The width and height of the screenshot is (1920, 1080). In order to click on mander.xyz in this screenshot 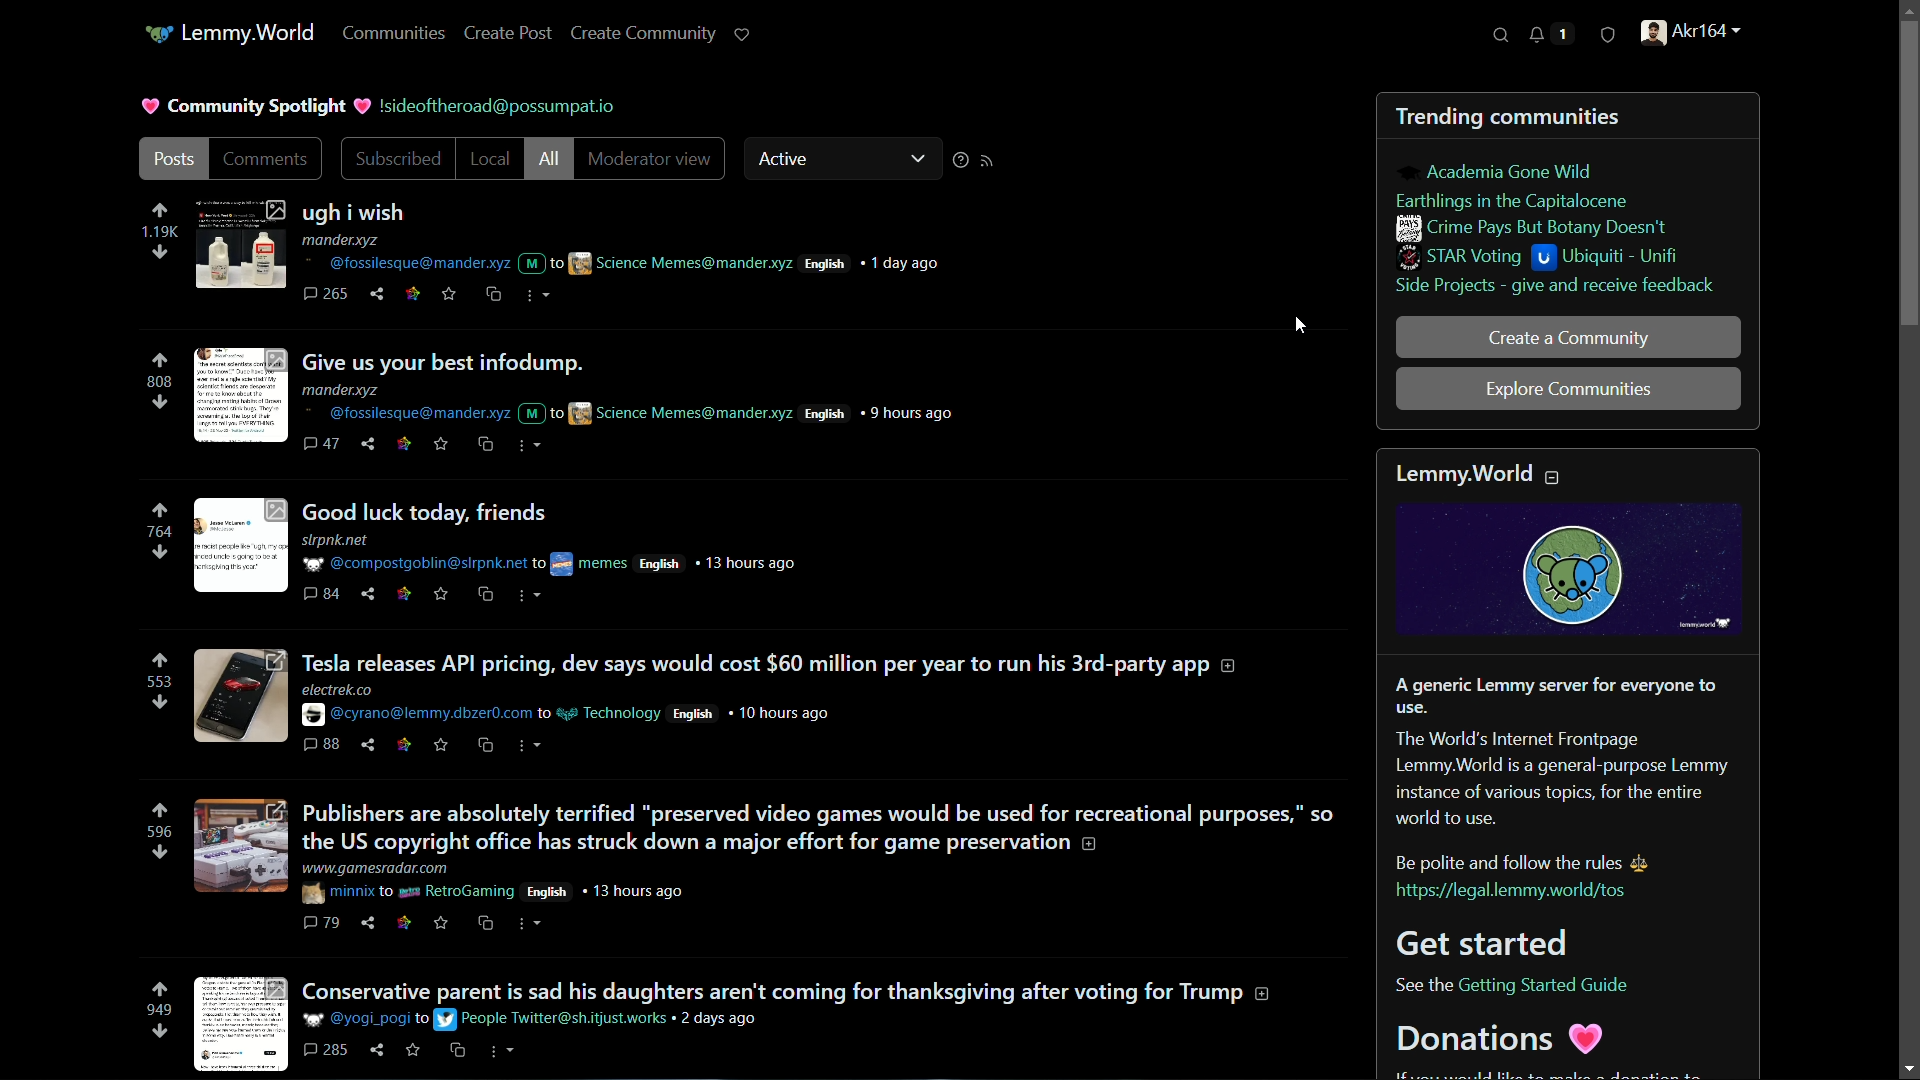, I will do `click(343, 390)`.